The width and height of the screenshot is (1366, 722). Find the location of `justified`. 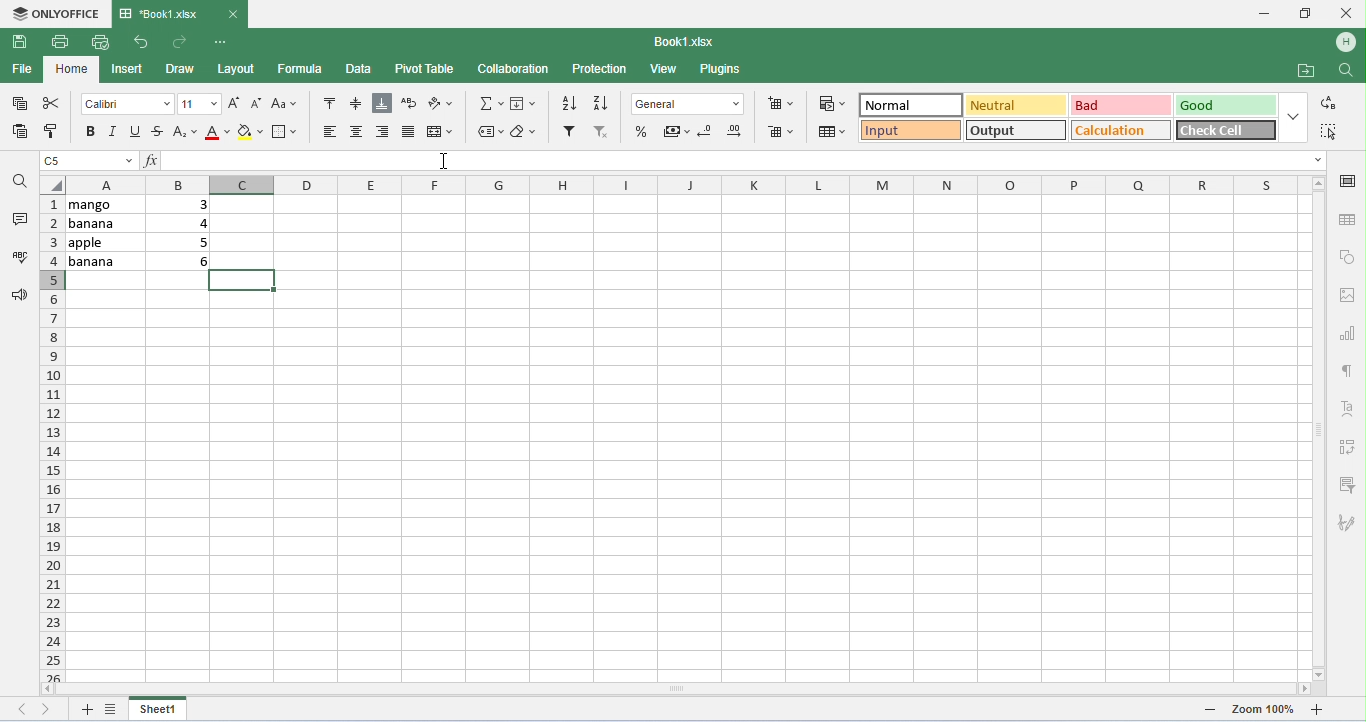

justified is located at coordinates (409, 132).